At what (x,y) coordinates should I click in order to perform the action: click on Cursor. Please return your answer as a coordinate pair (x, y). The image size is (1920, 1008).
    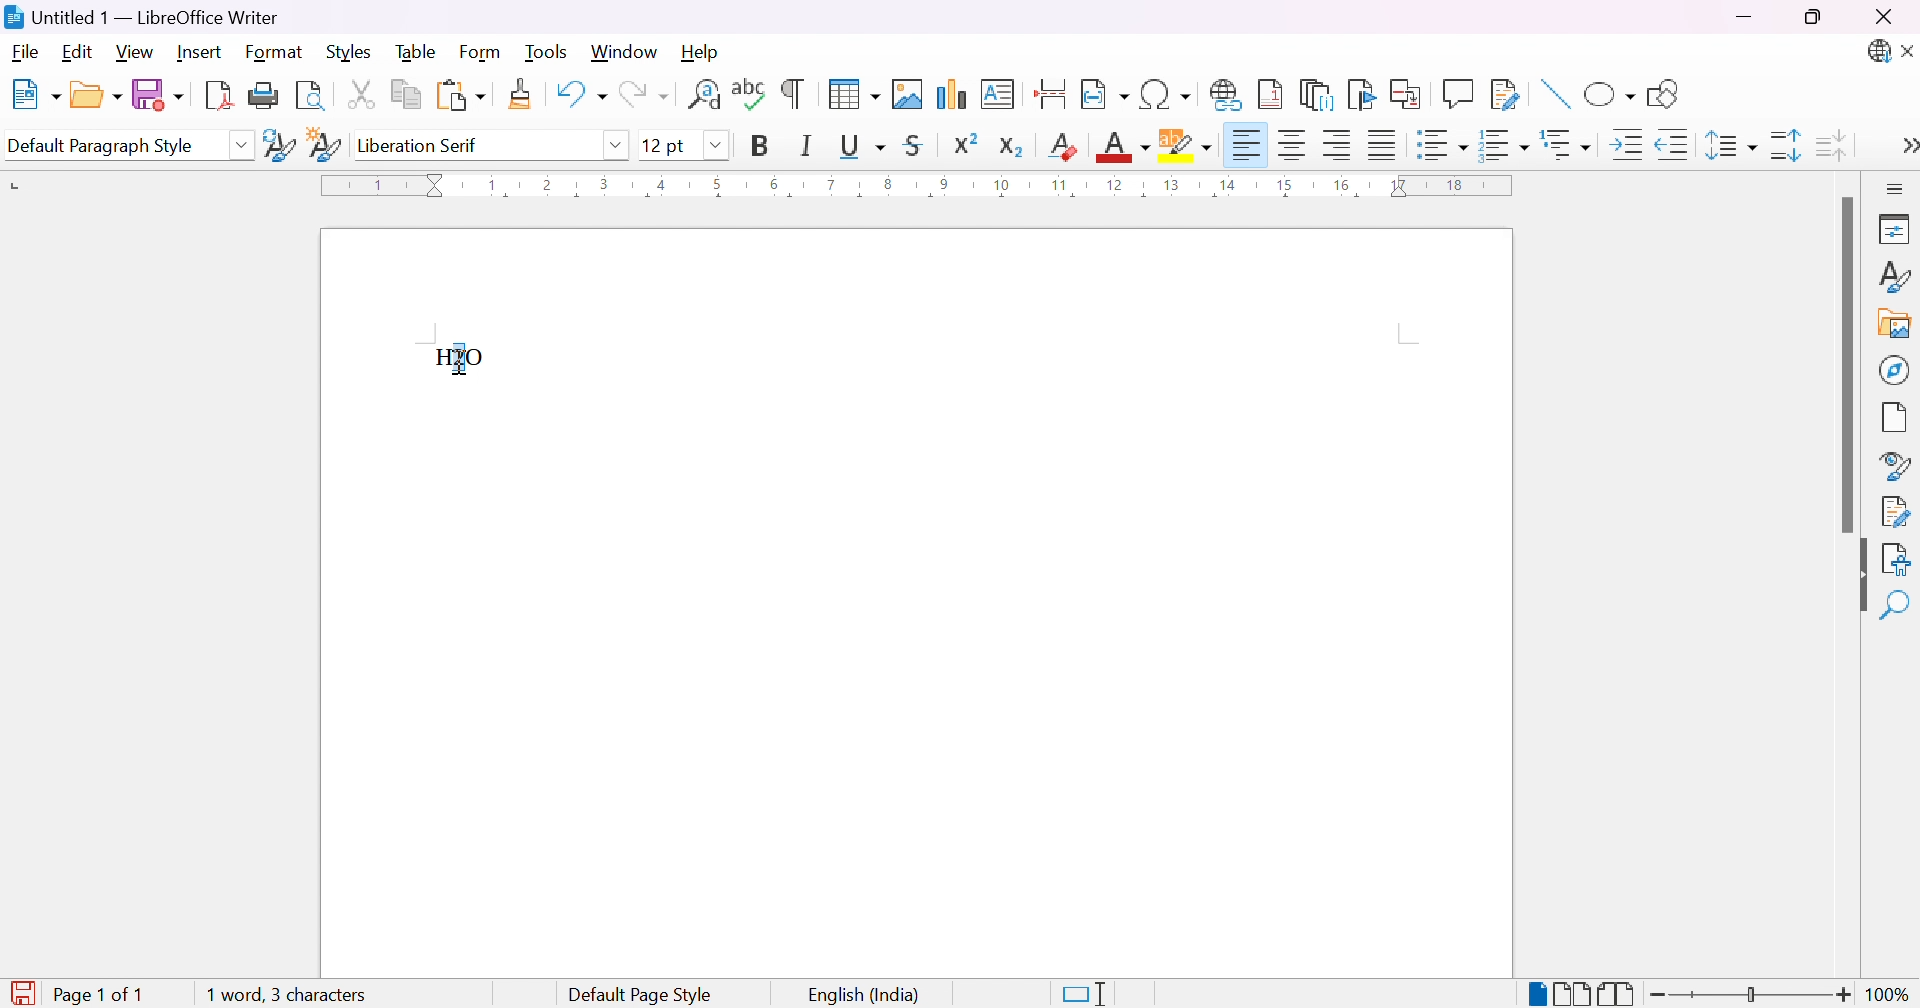
    Looking at the image, I should click on (461, 357).